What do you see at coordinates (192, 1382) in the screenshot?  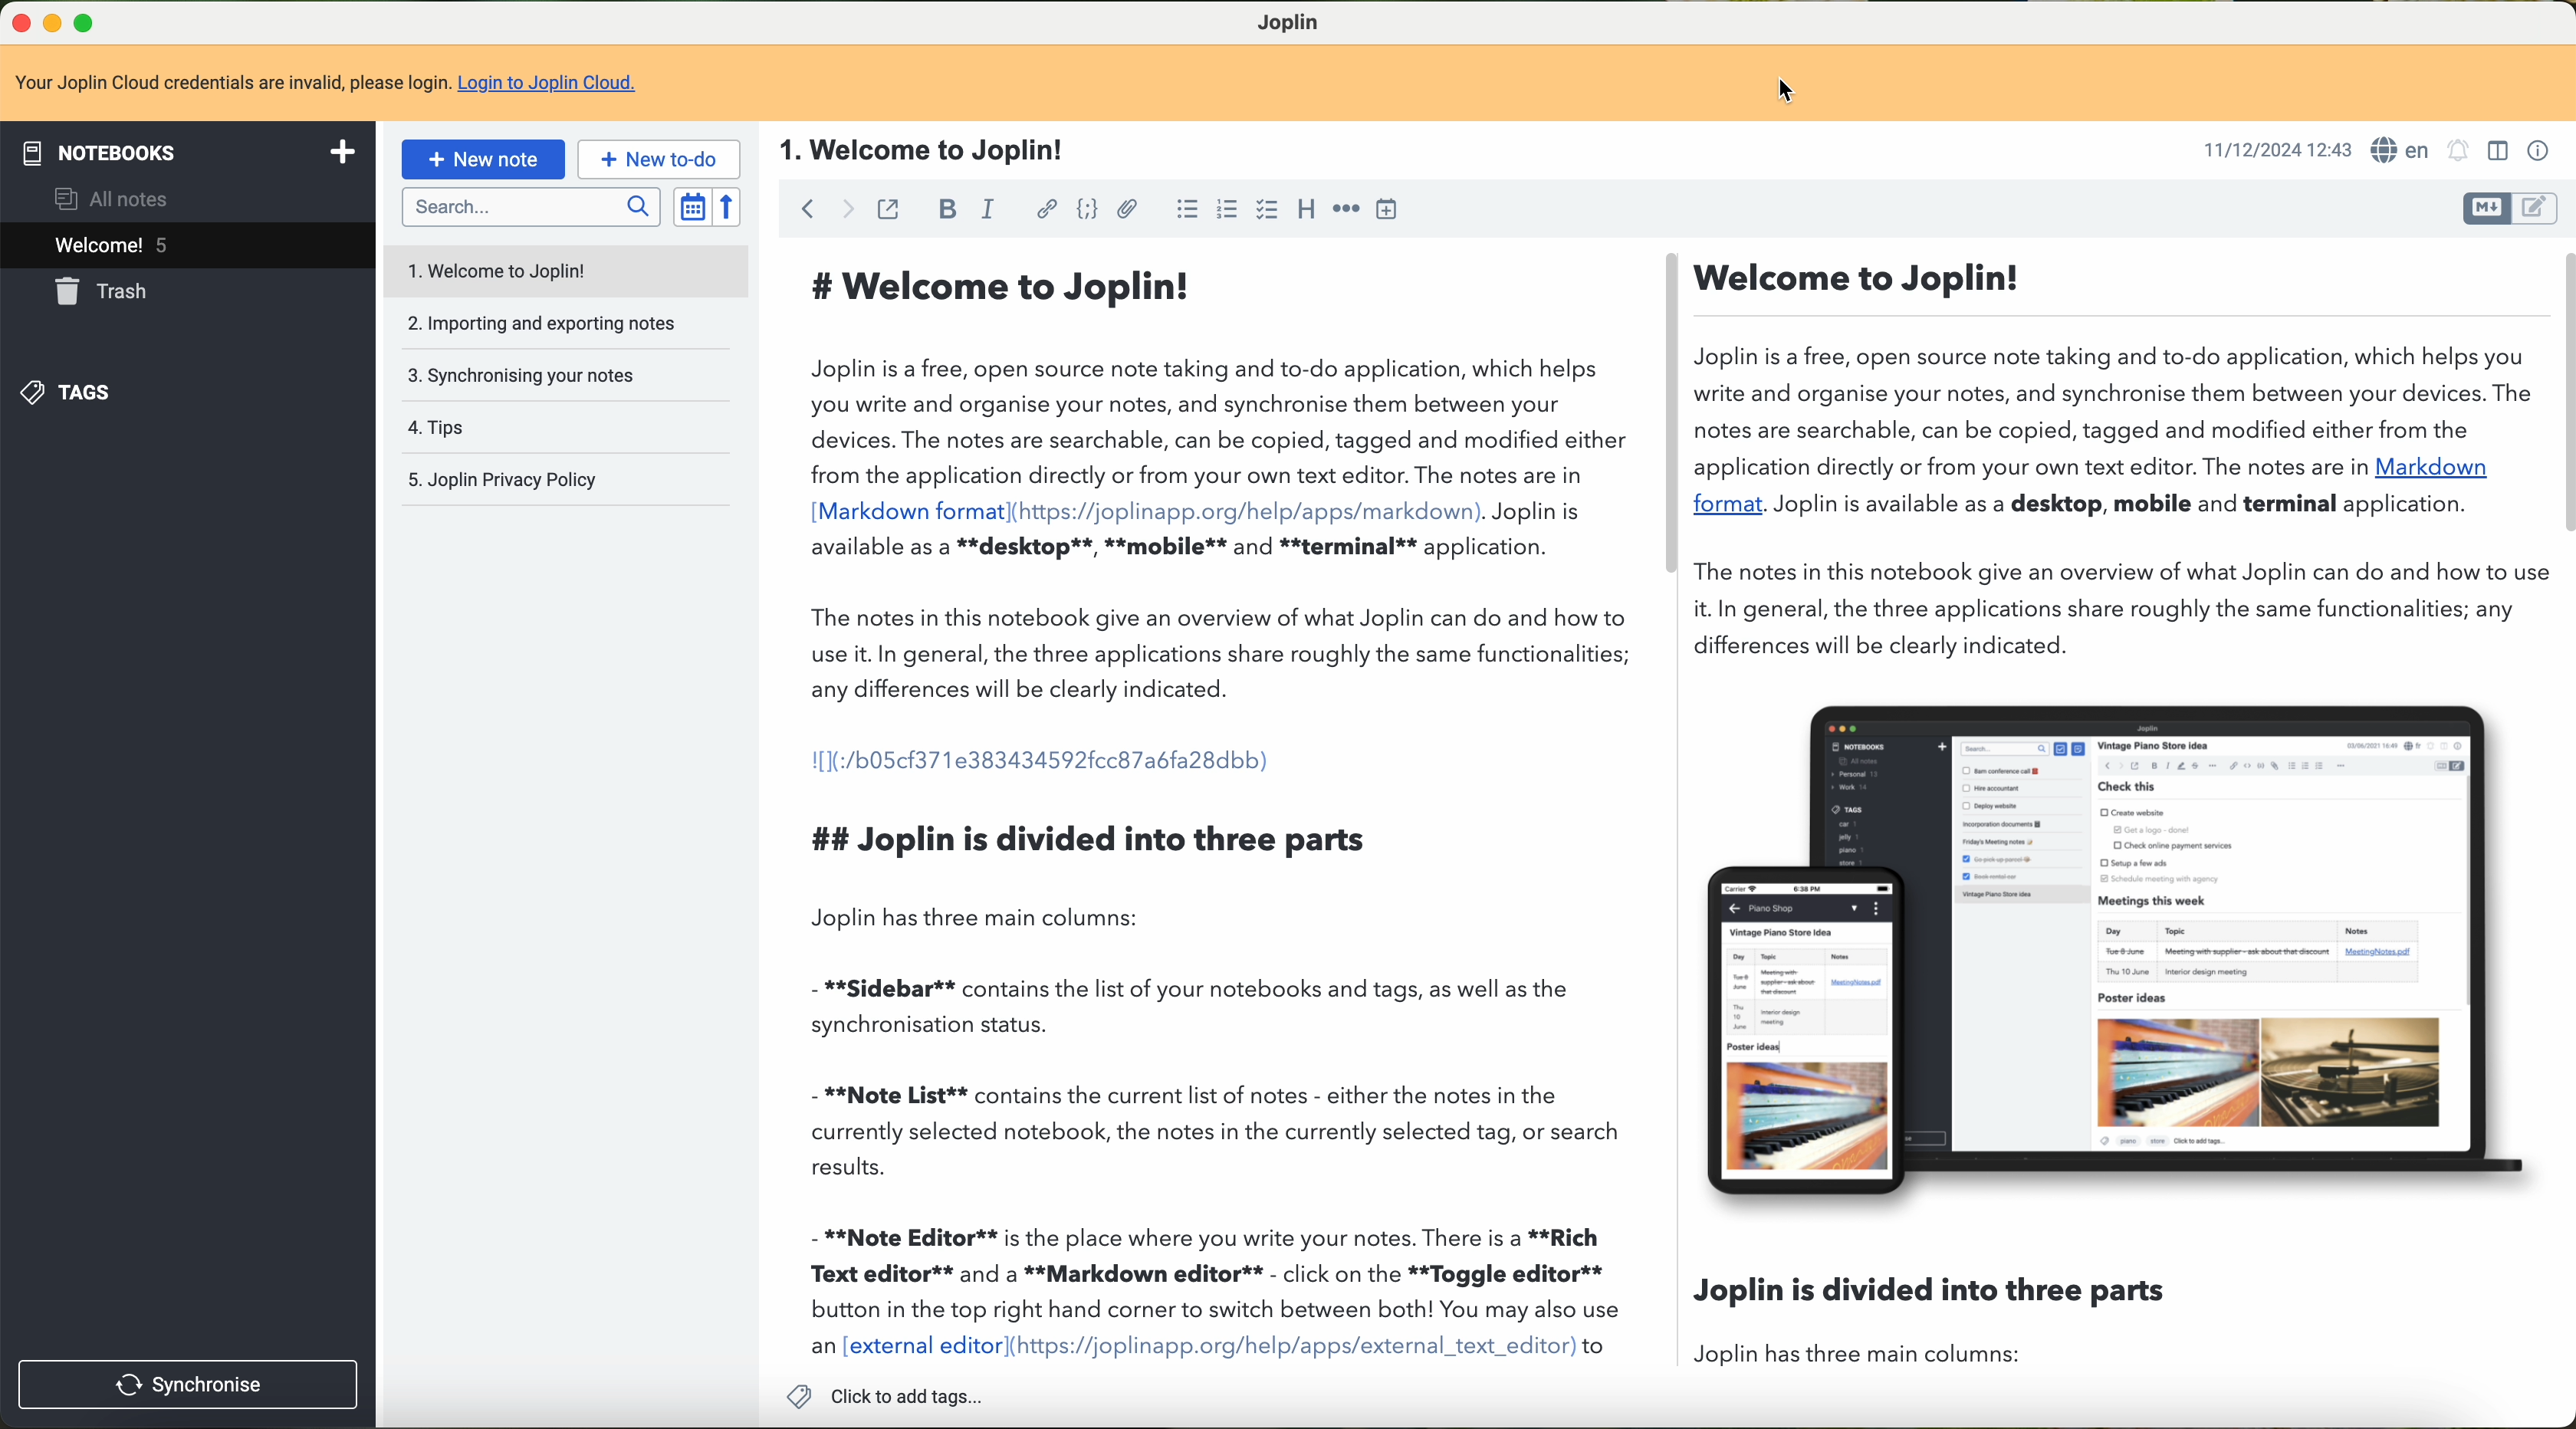 I see `Synchromise` at bounding box center [192, 1382].